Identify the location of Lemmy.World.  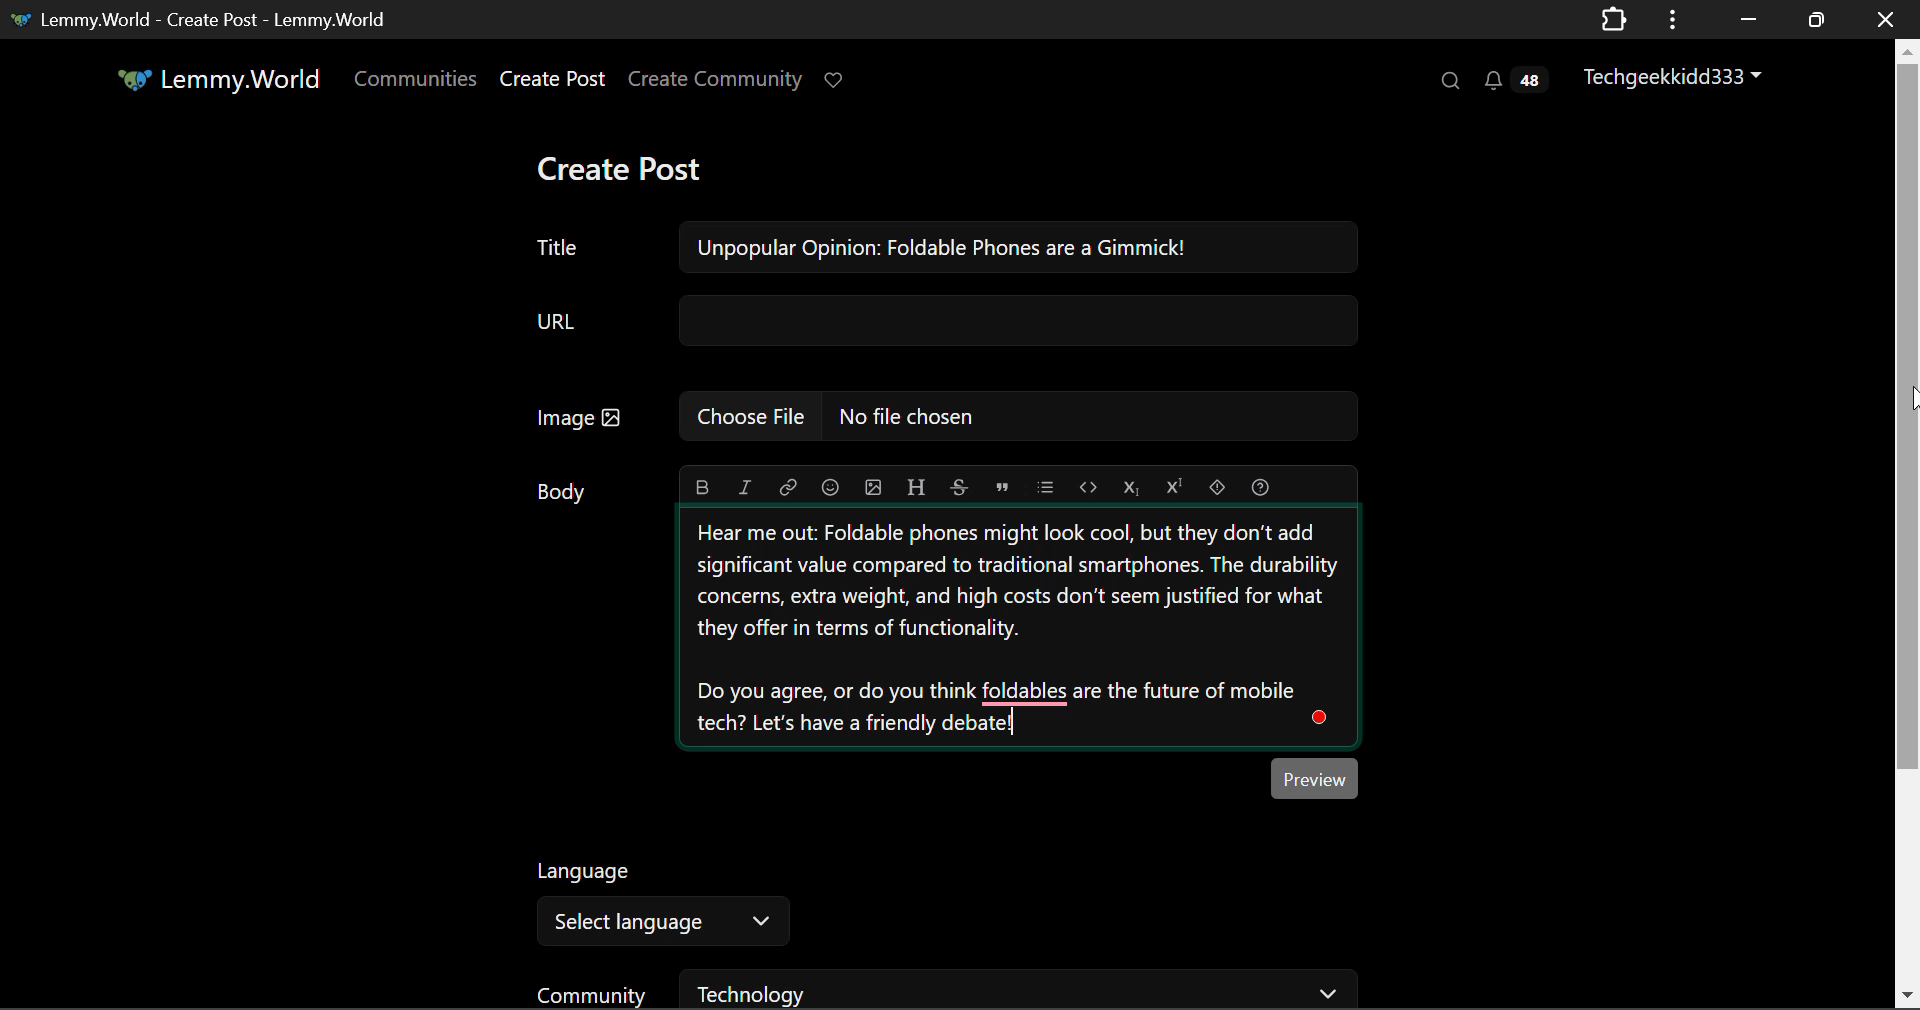
(222, 82).